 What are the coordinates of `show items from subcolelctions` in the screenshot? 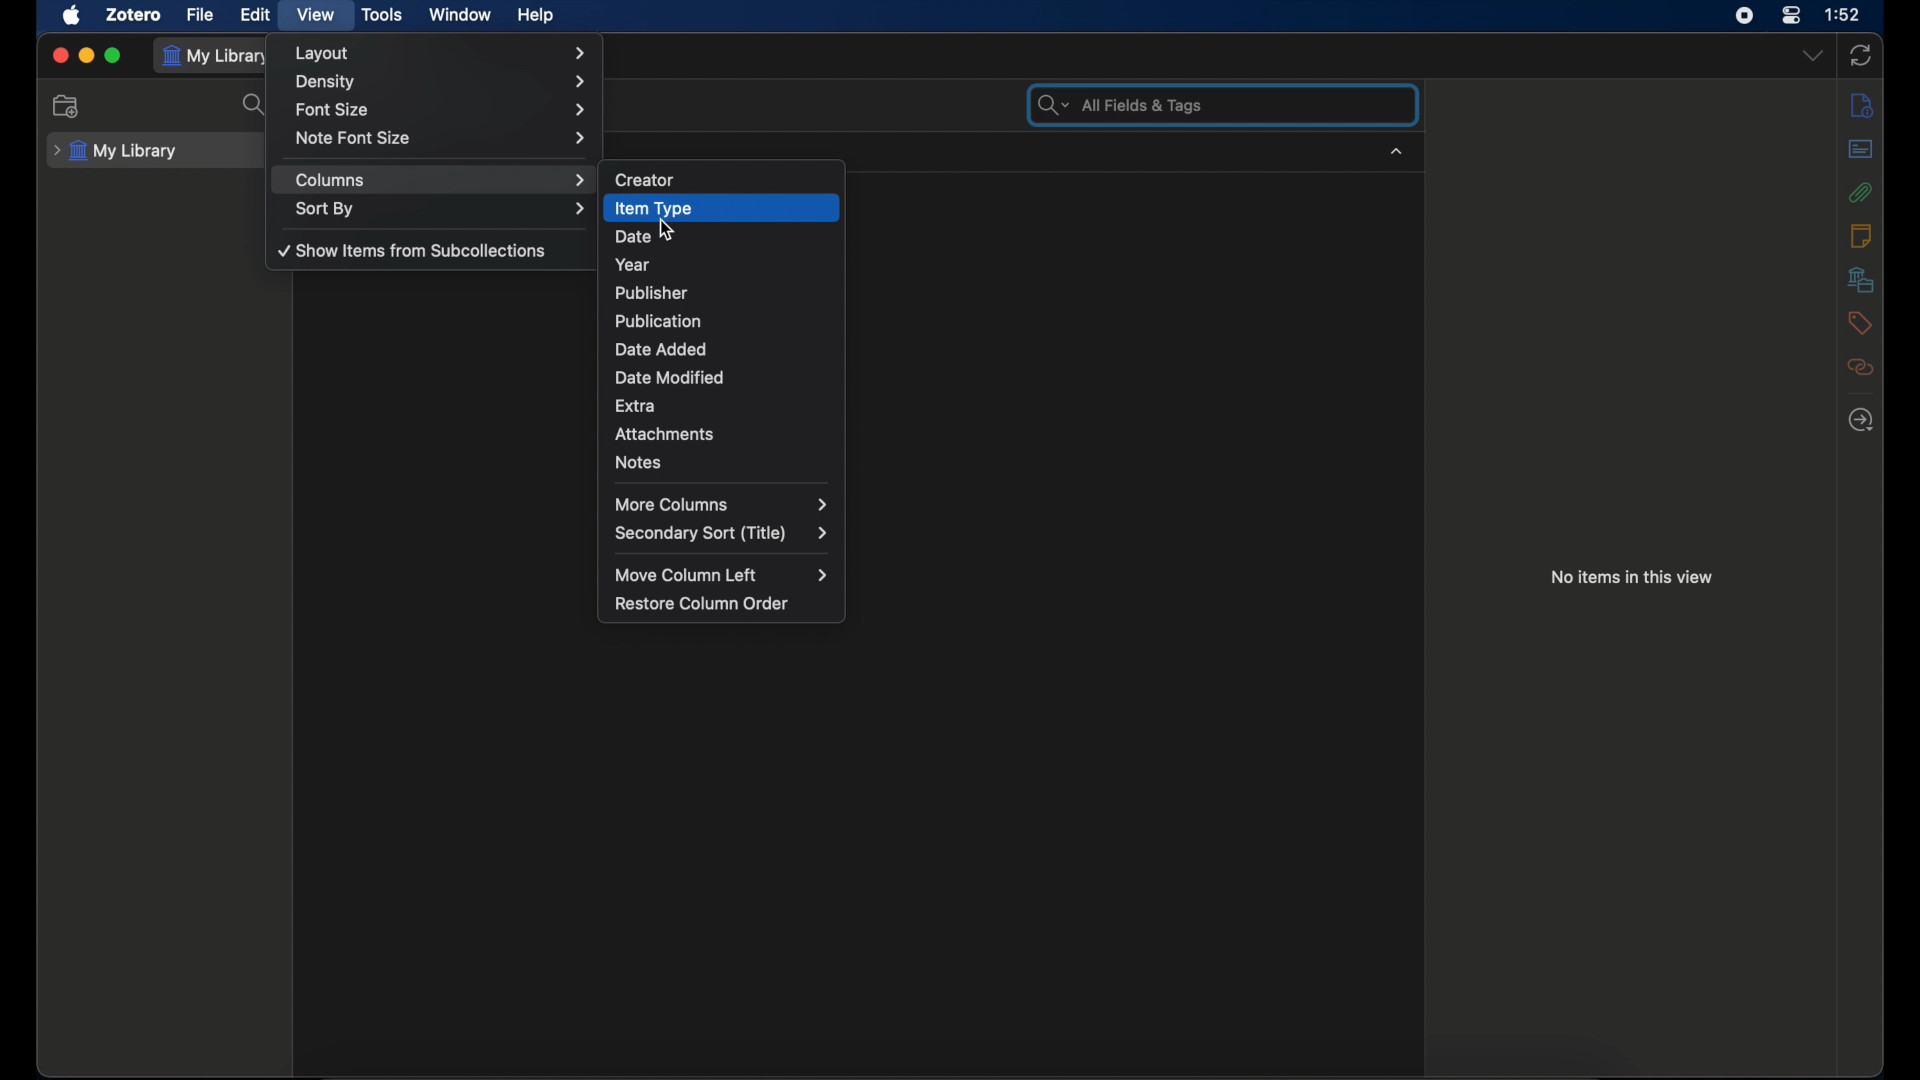 It's located at (412, 251).